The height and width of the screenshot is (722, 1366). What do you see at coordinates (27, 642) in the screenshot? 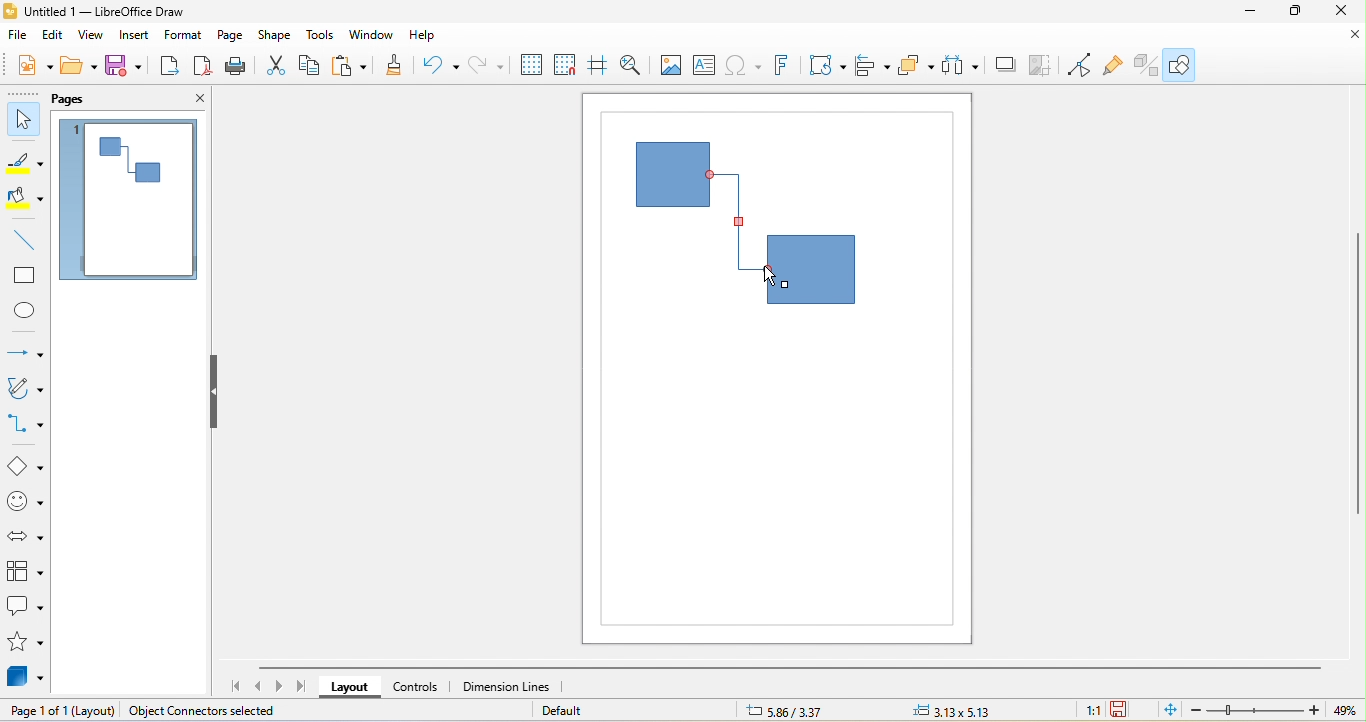
I see `stars and banners` at bounding box center [27, 642].